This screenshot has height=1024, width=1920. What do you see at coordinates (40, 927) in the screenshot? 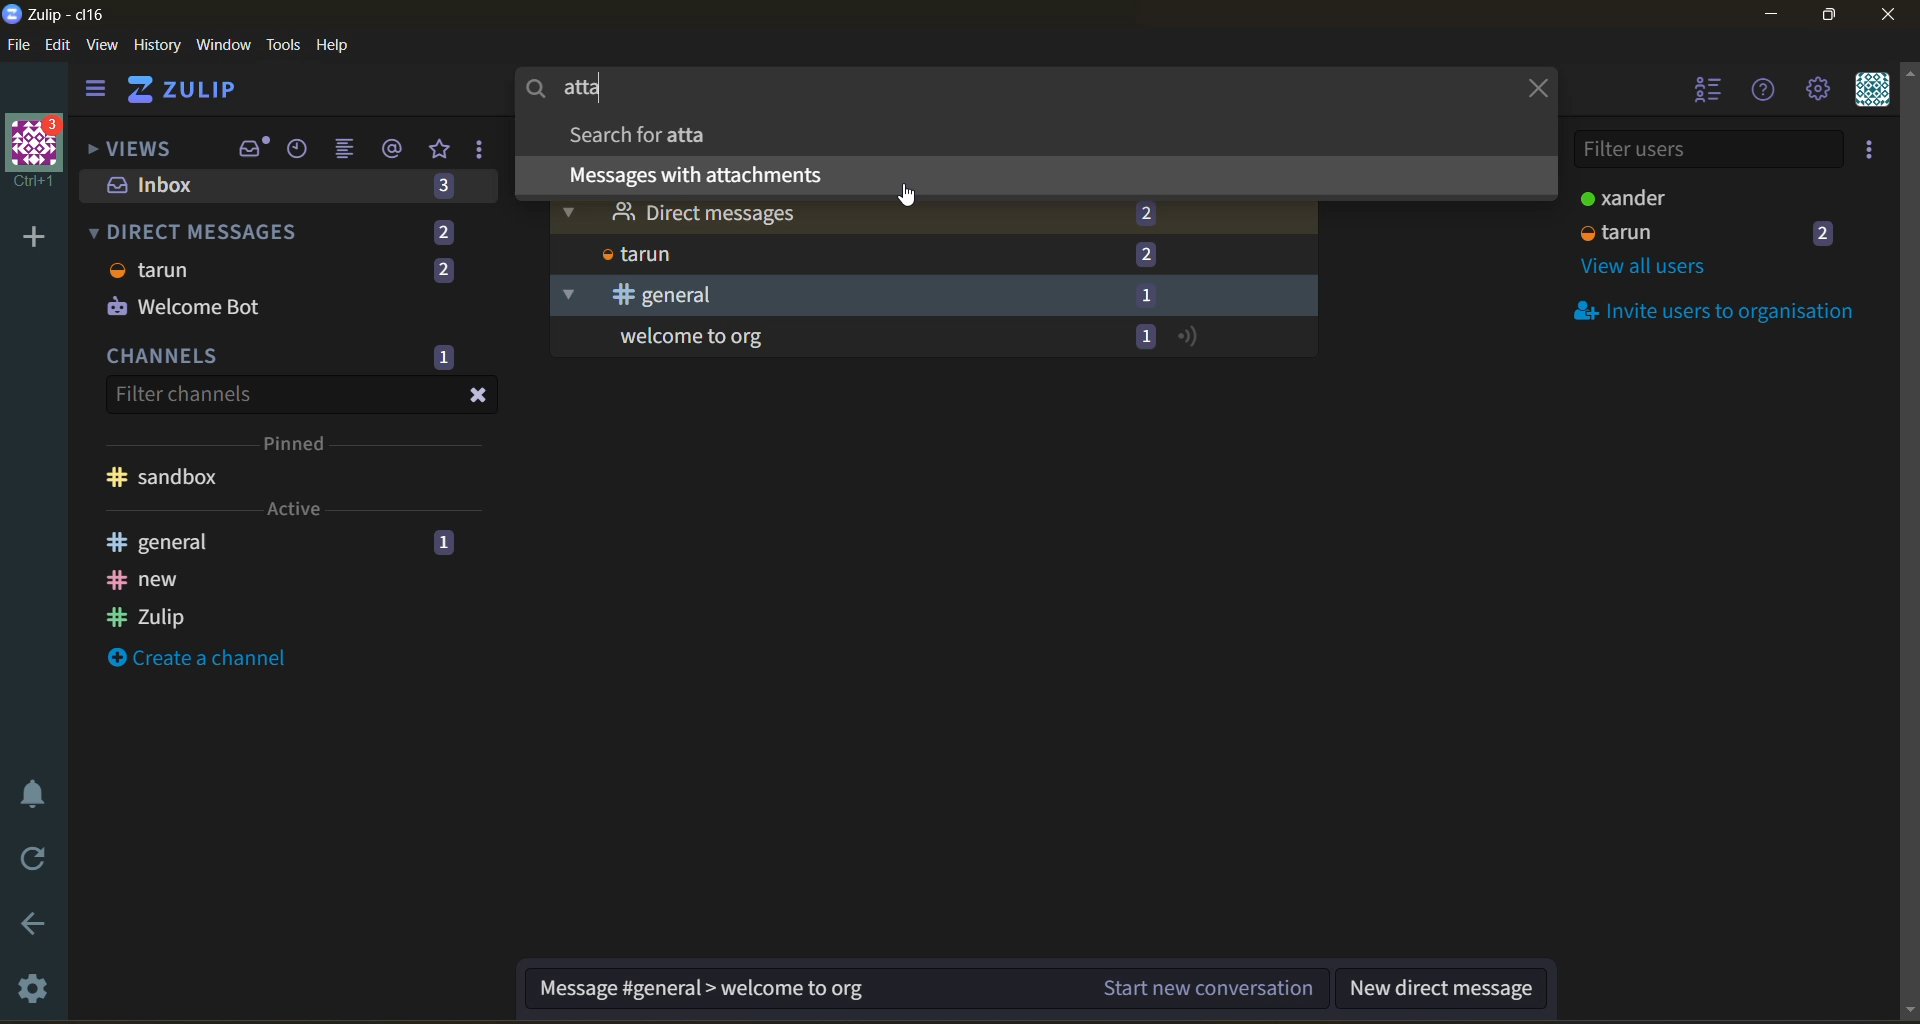
I see `go back` at bounding box center [40, 927].